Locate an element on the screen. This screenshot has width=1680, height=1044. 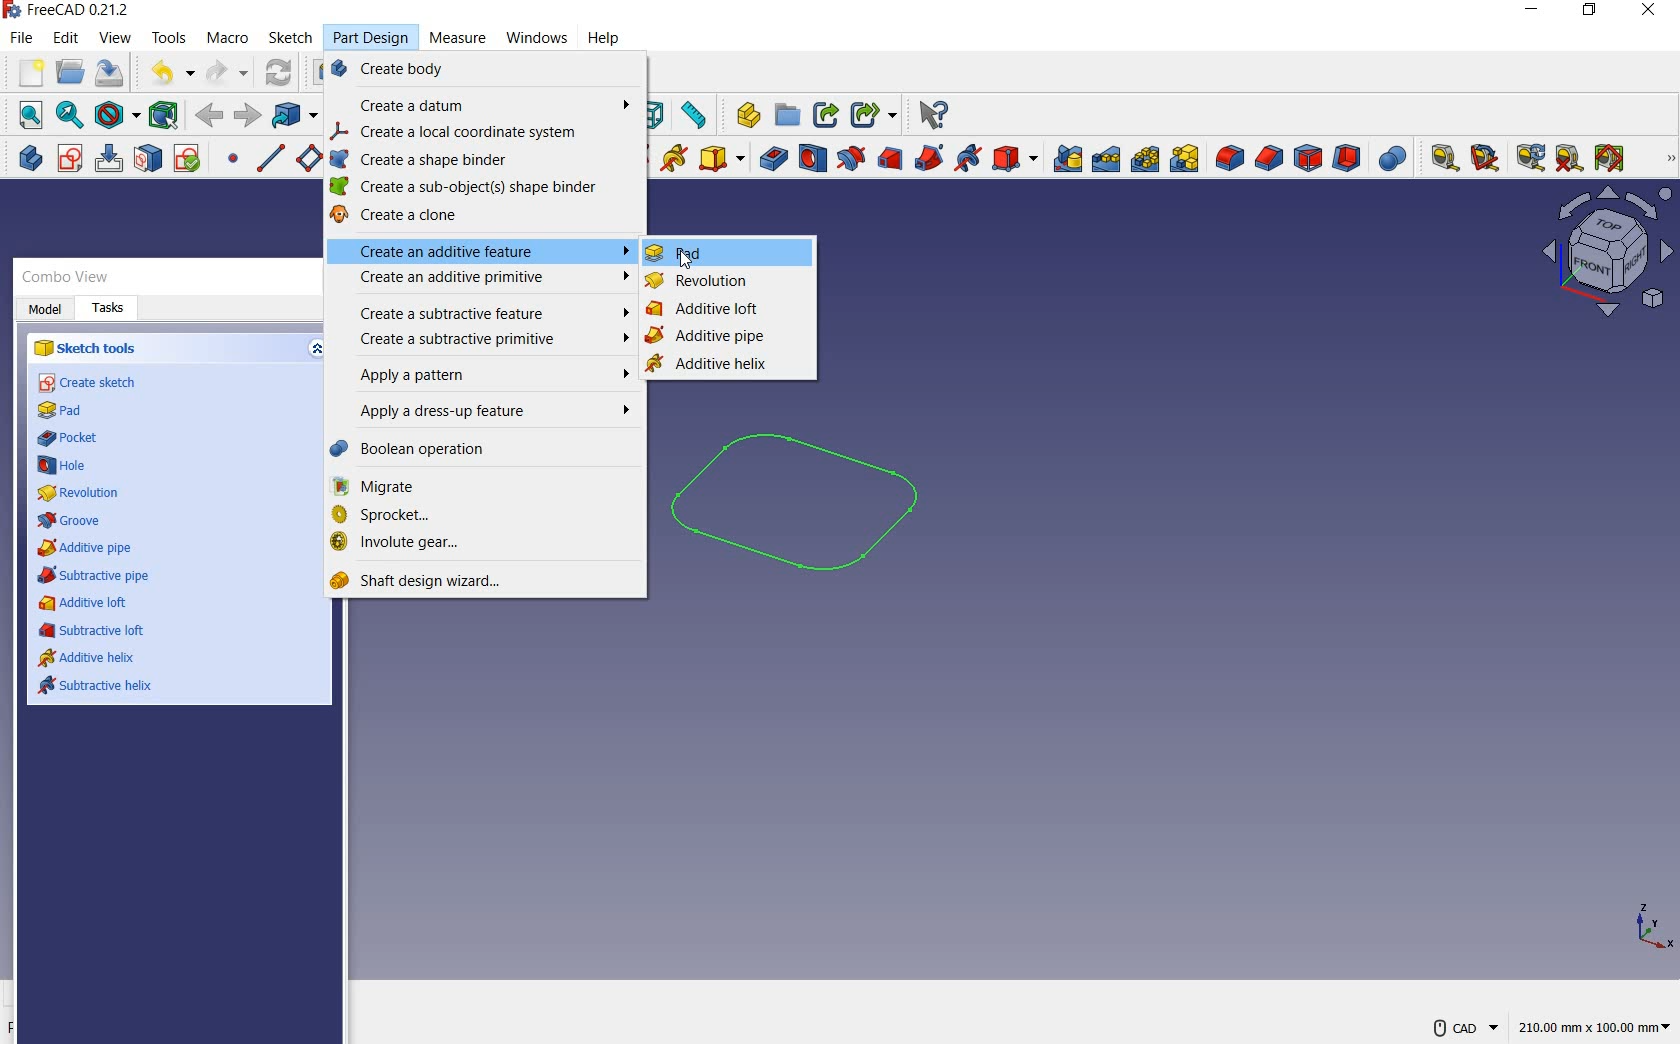
additive loft is located at coordinates (709, 310).